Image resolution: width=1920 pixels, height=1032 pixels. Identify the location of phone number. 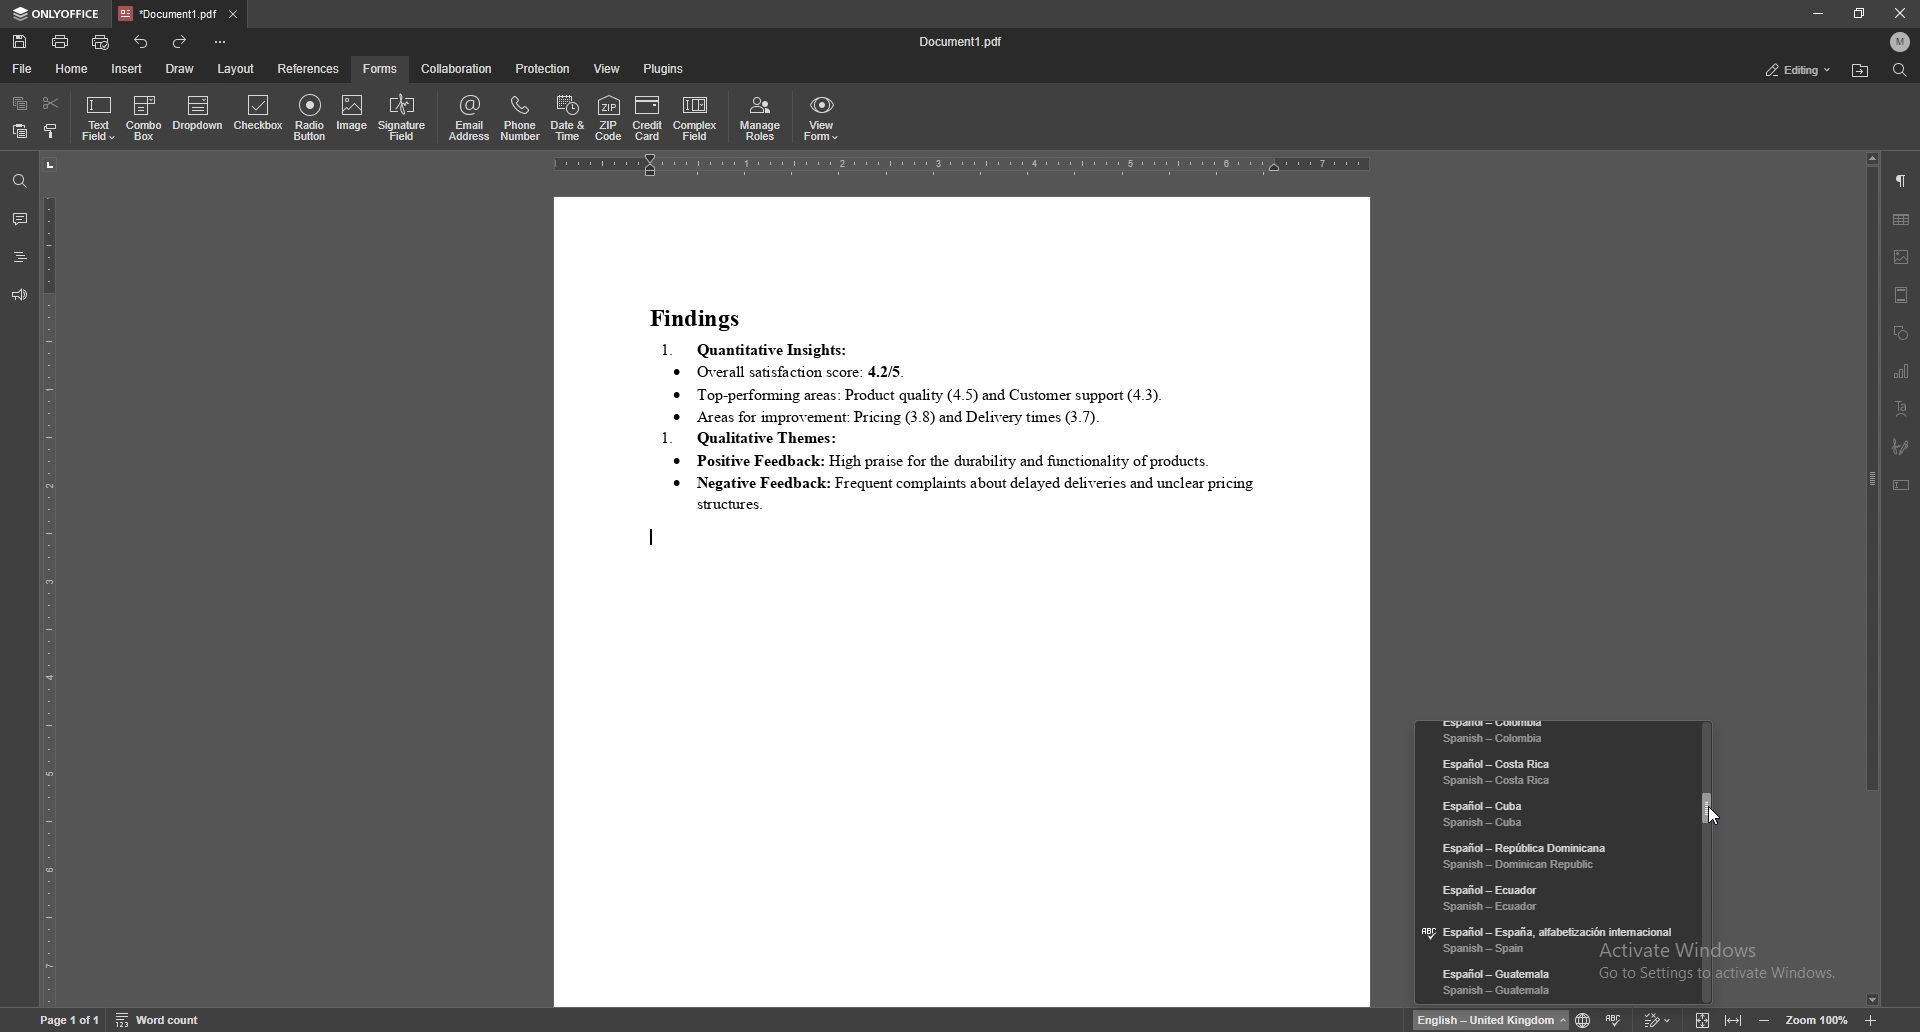
(523, 117).